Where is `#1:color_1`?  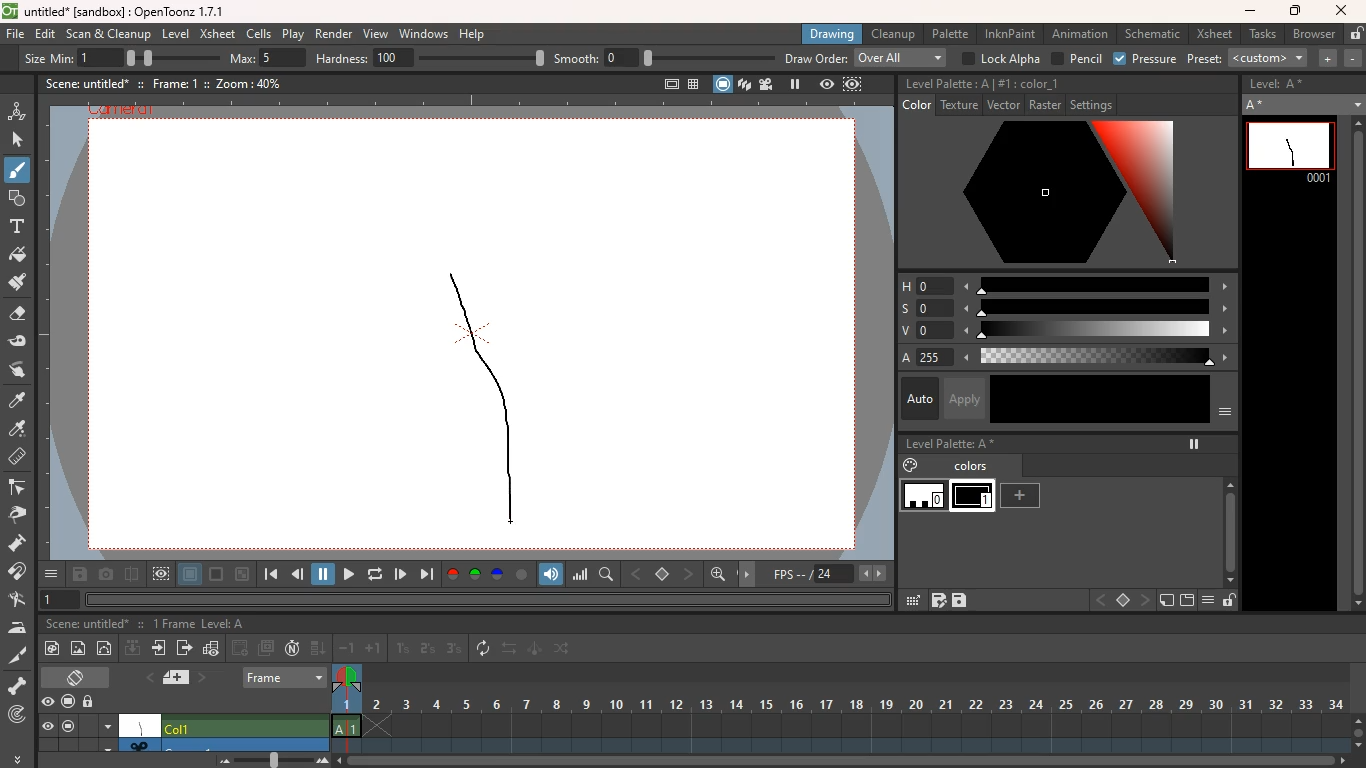
#1:color_1 is located at coordinates (1030, 84).